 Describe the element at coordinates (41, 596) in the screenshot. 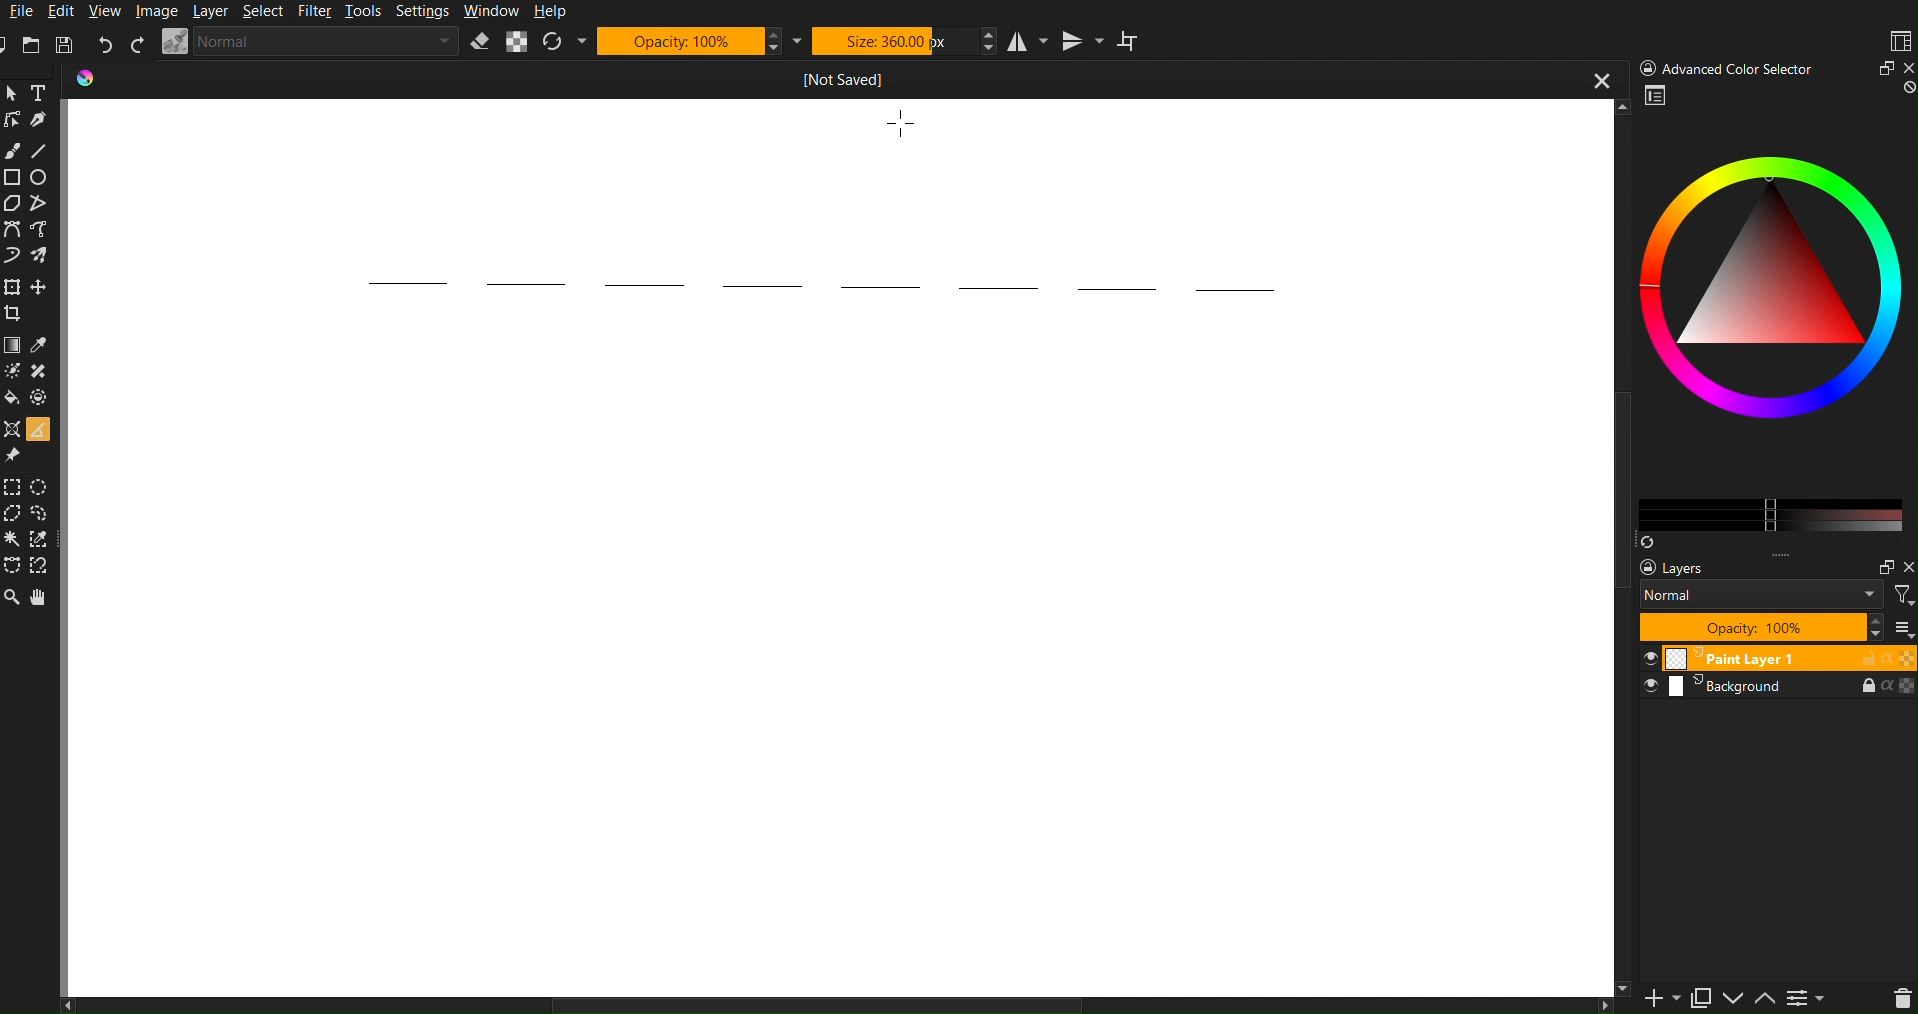

I see `Move` at that location.